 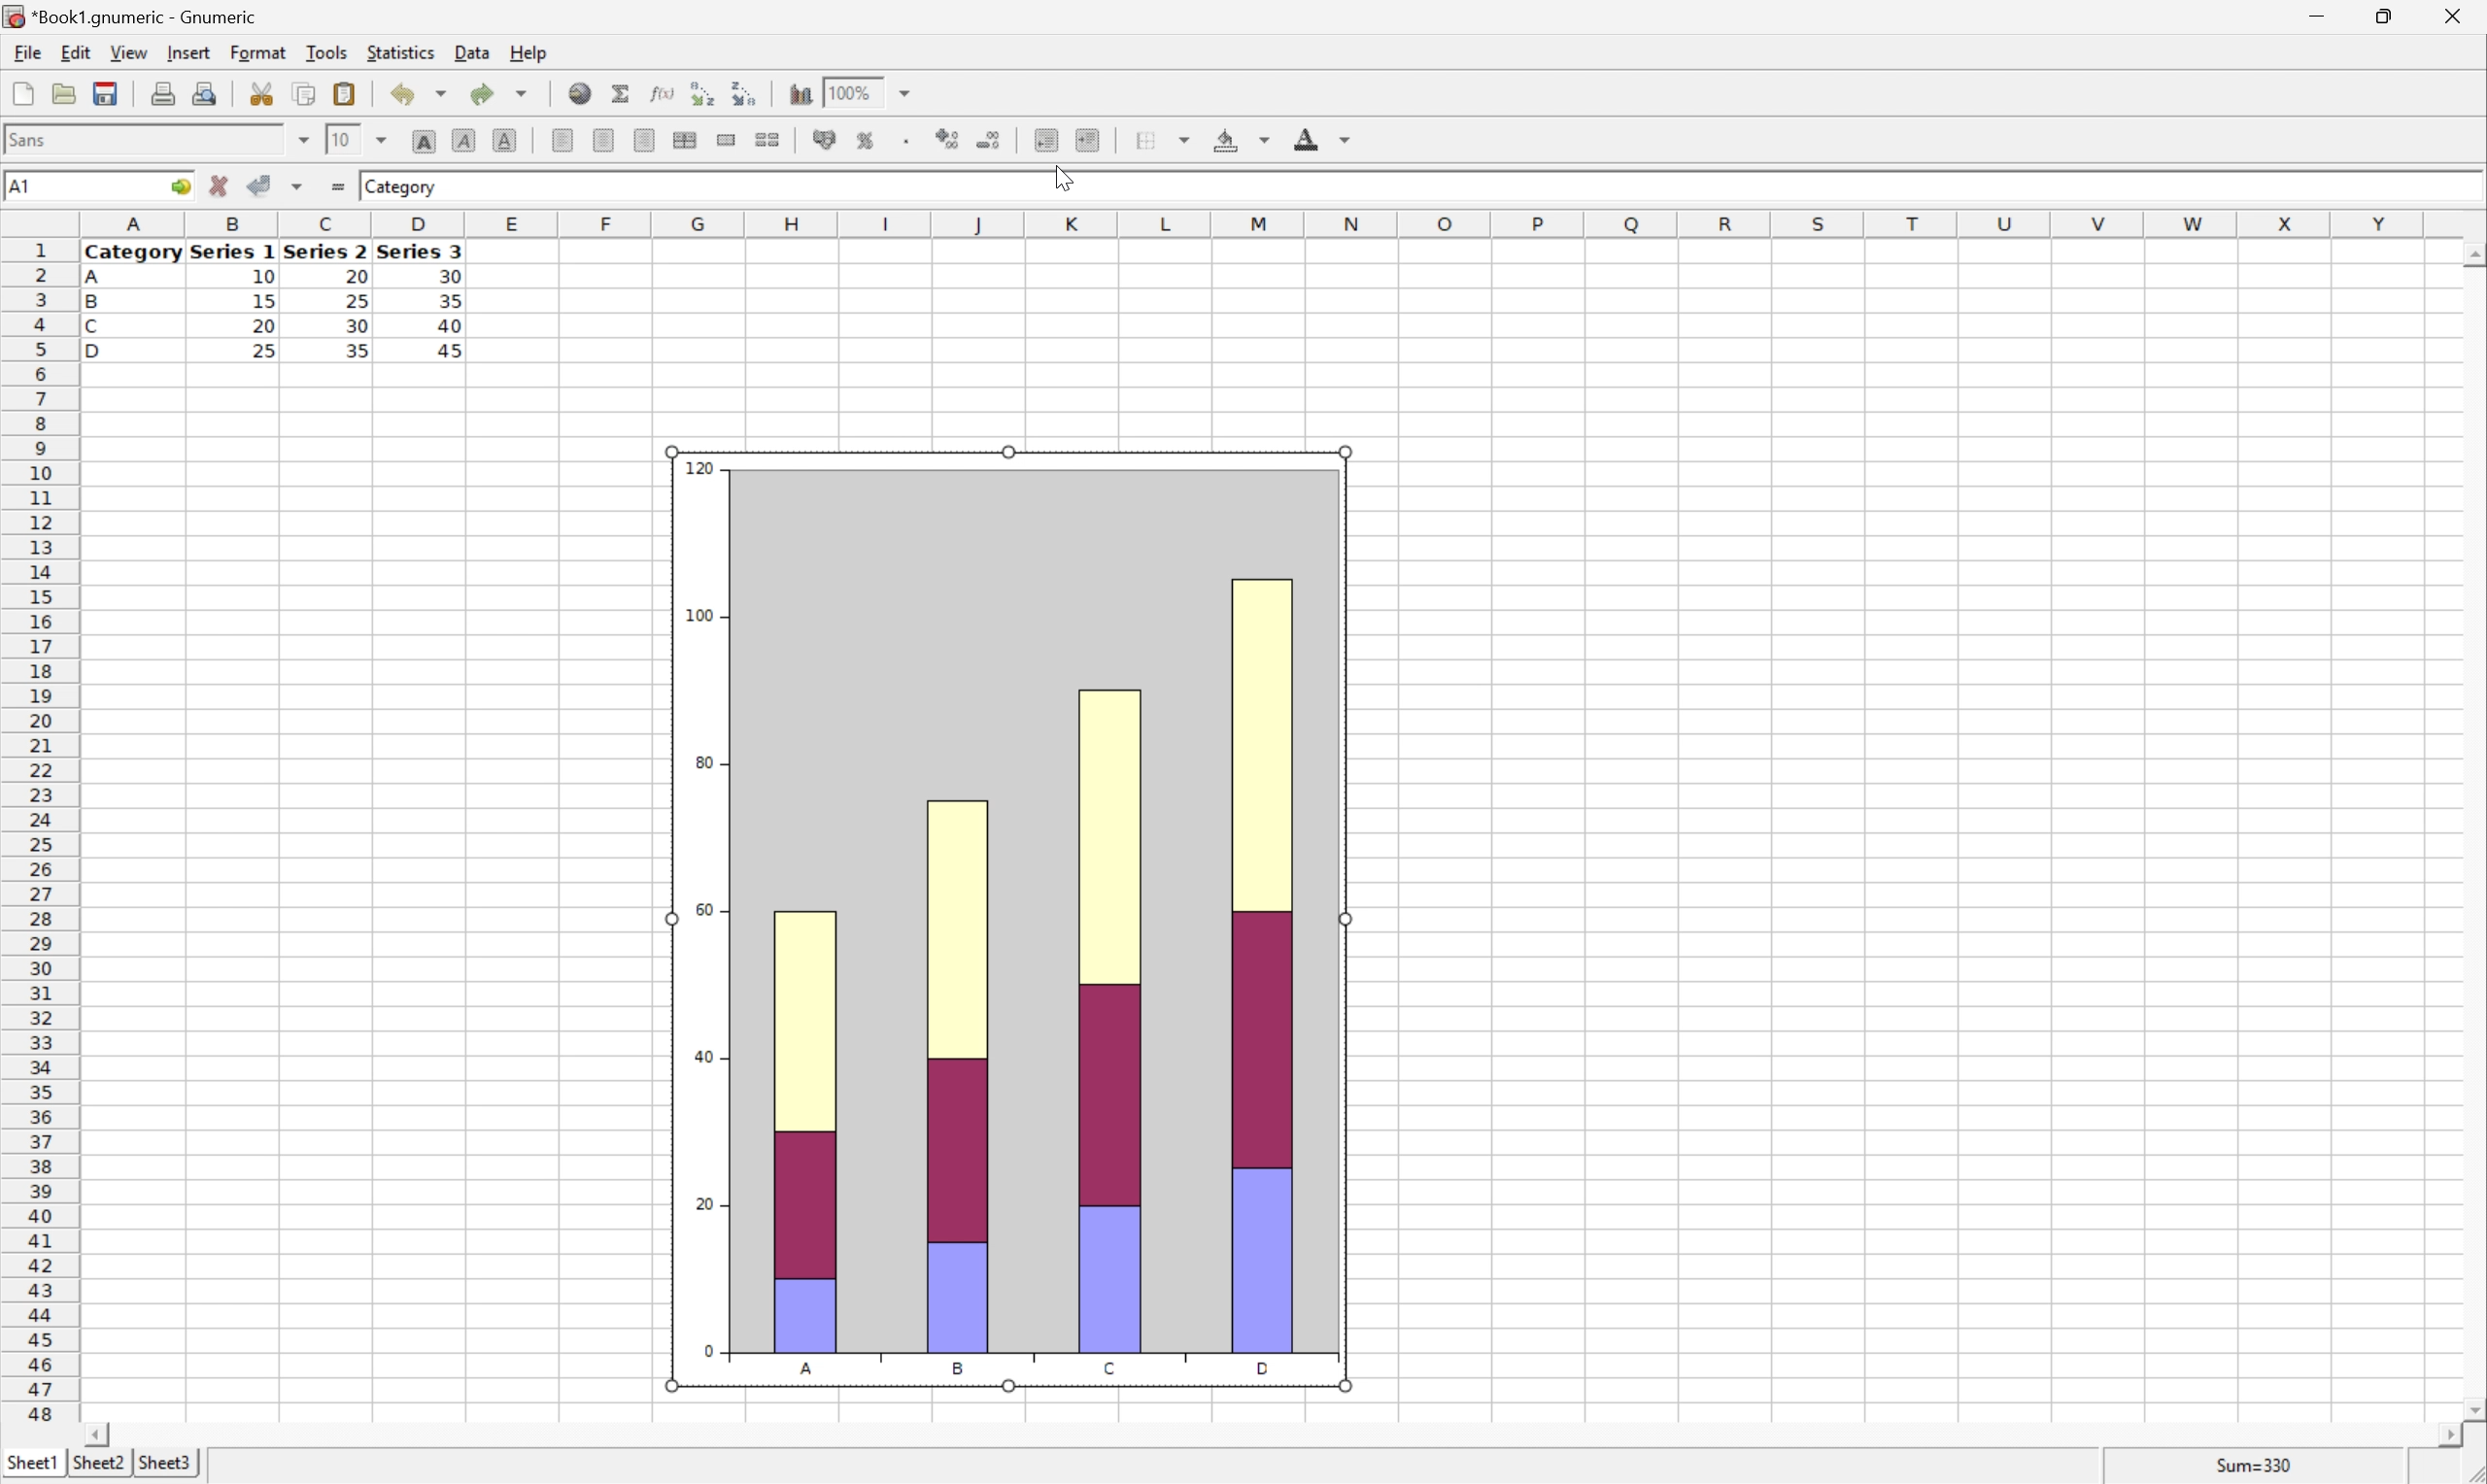 What do you see at coordinates (62, 93) in the screenshot?
I see `Open a file` at bounding box center [62, 93].